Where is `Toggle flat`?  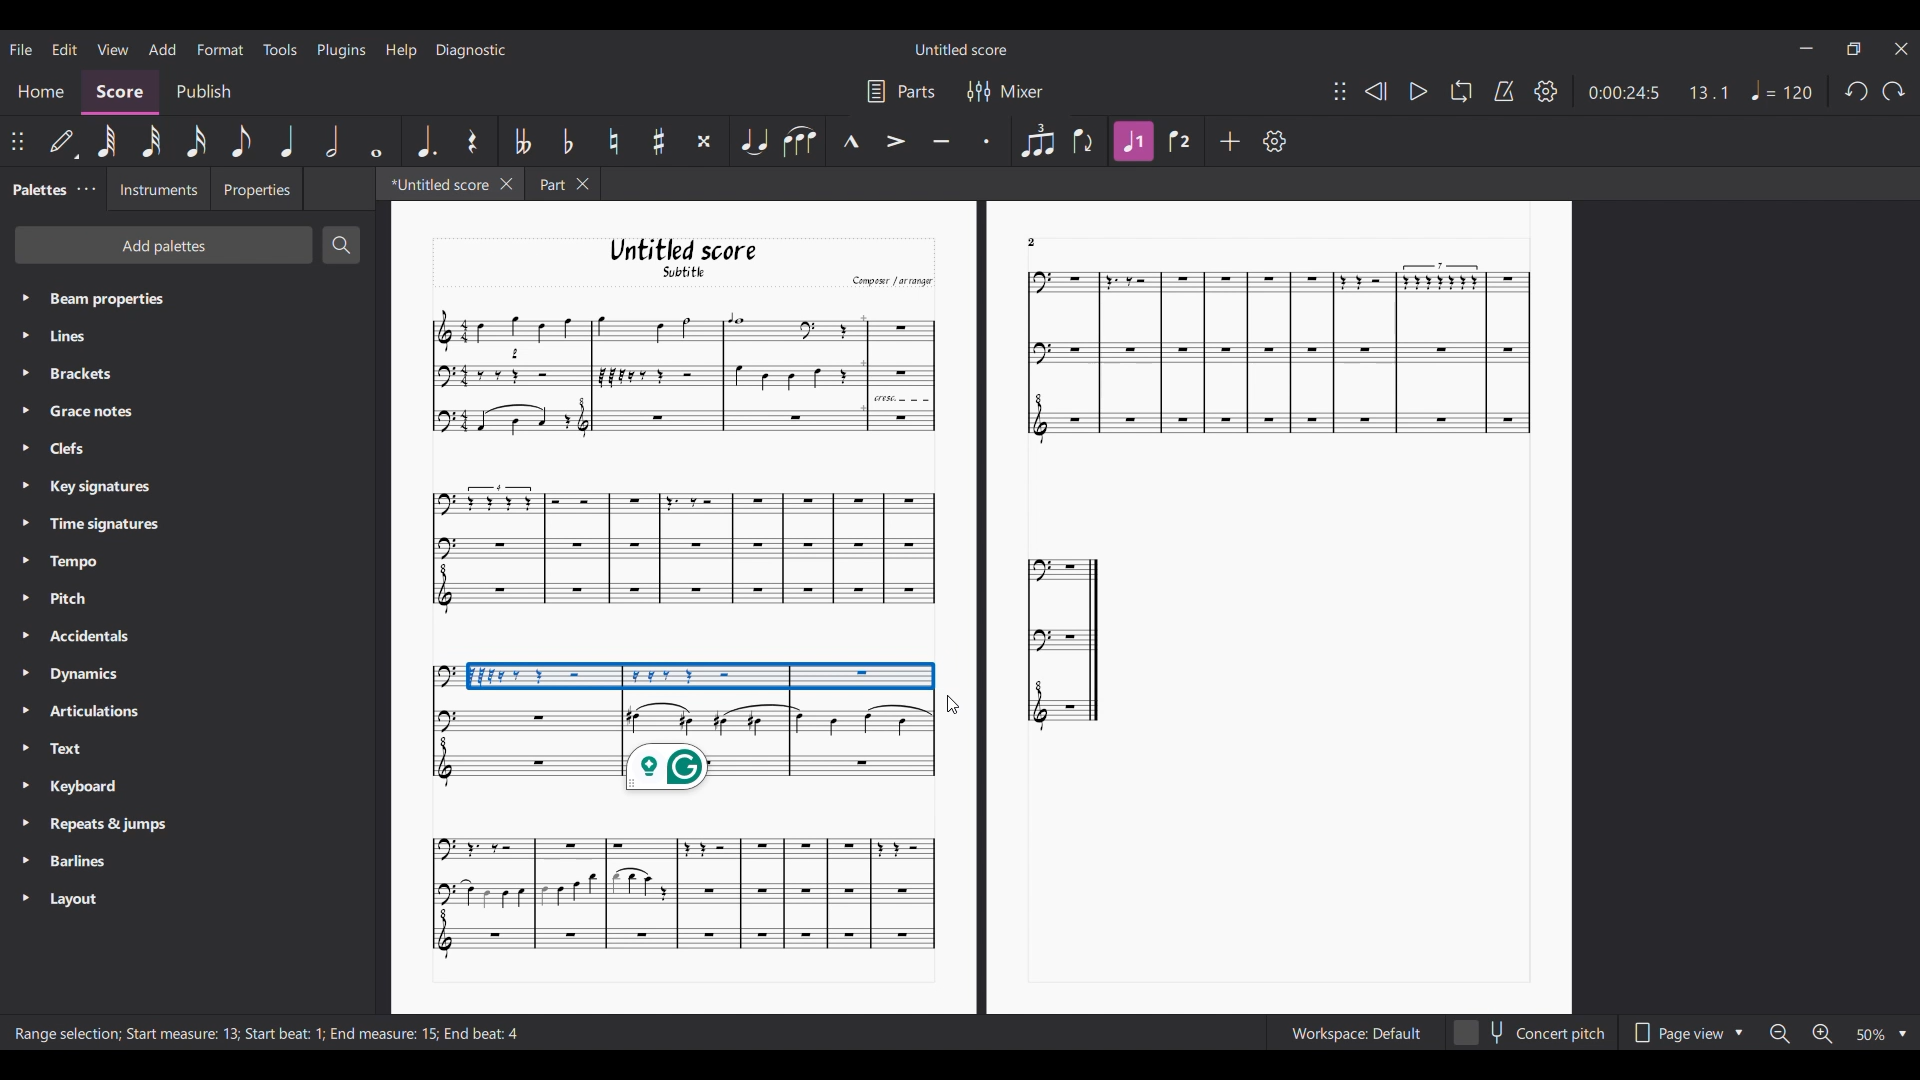 Toggle flat is located at coordinates (567, 140).